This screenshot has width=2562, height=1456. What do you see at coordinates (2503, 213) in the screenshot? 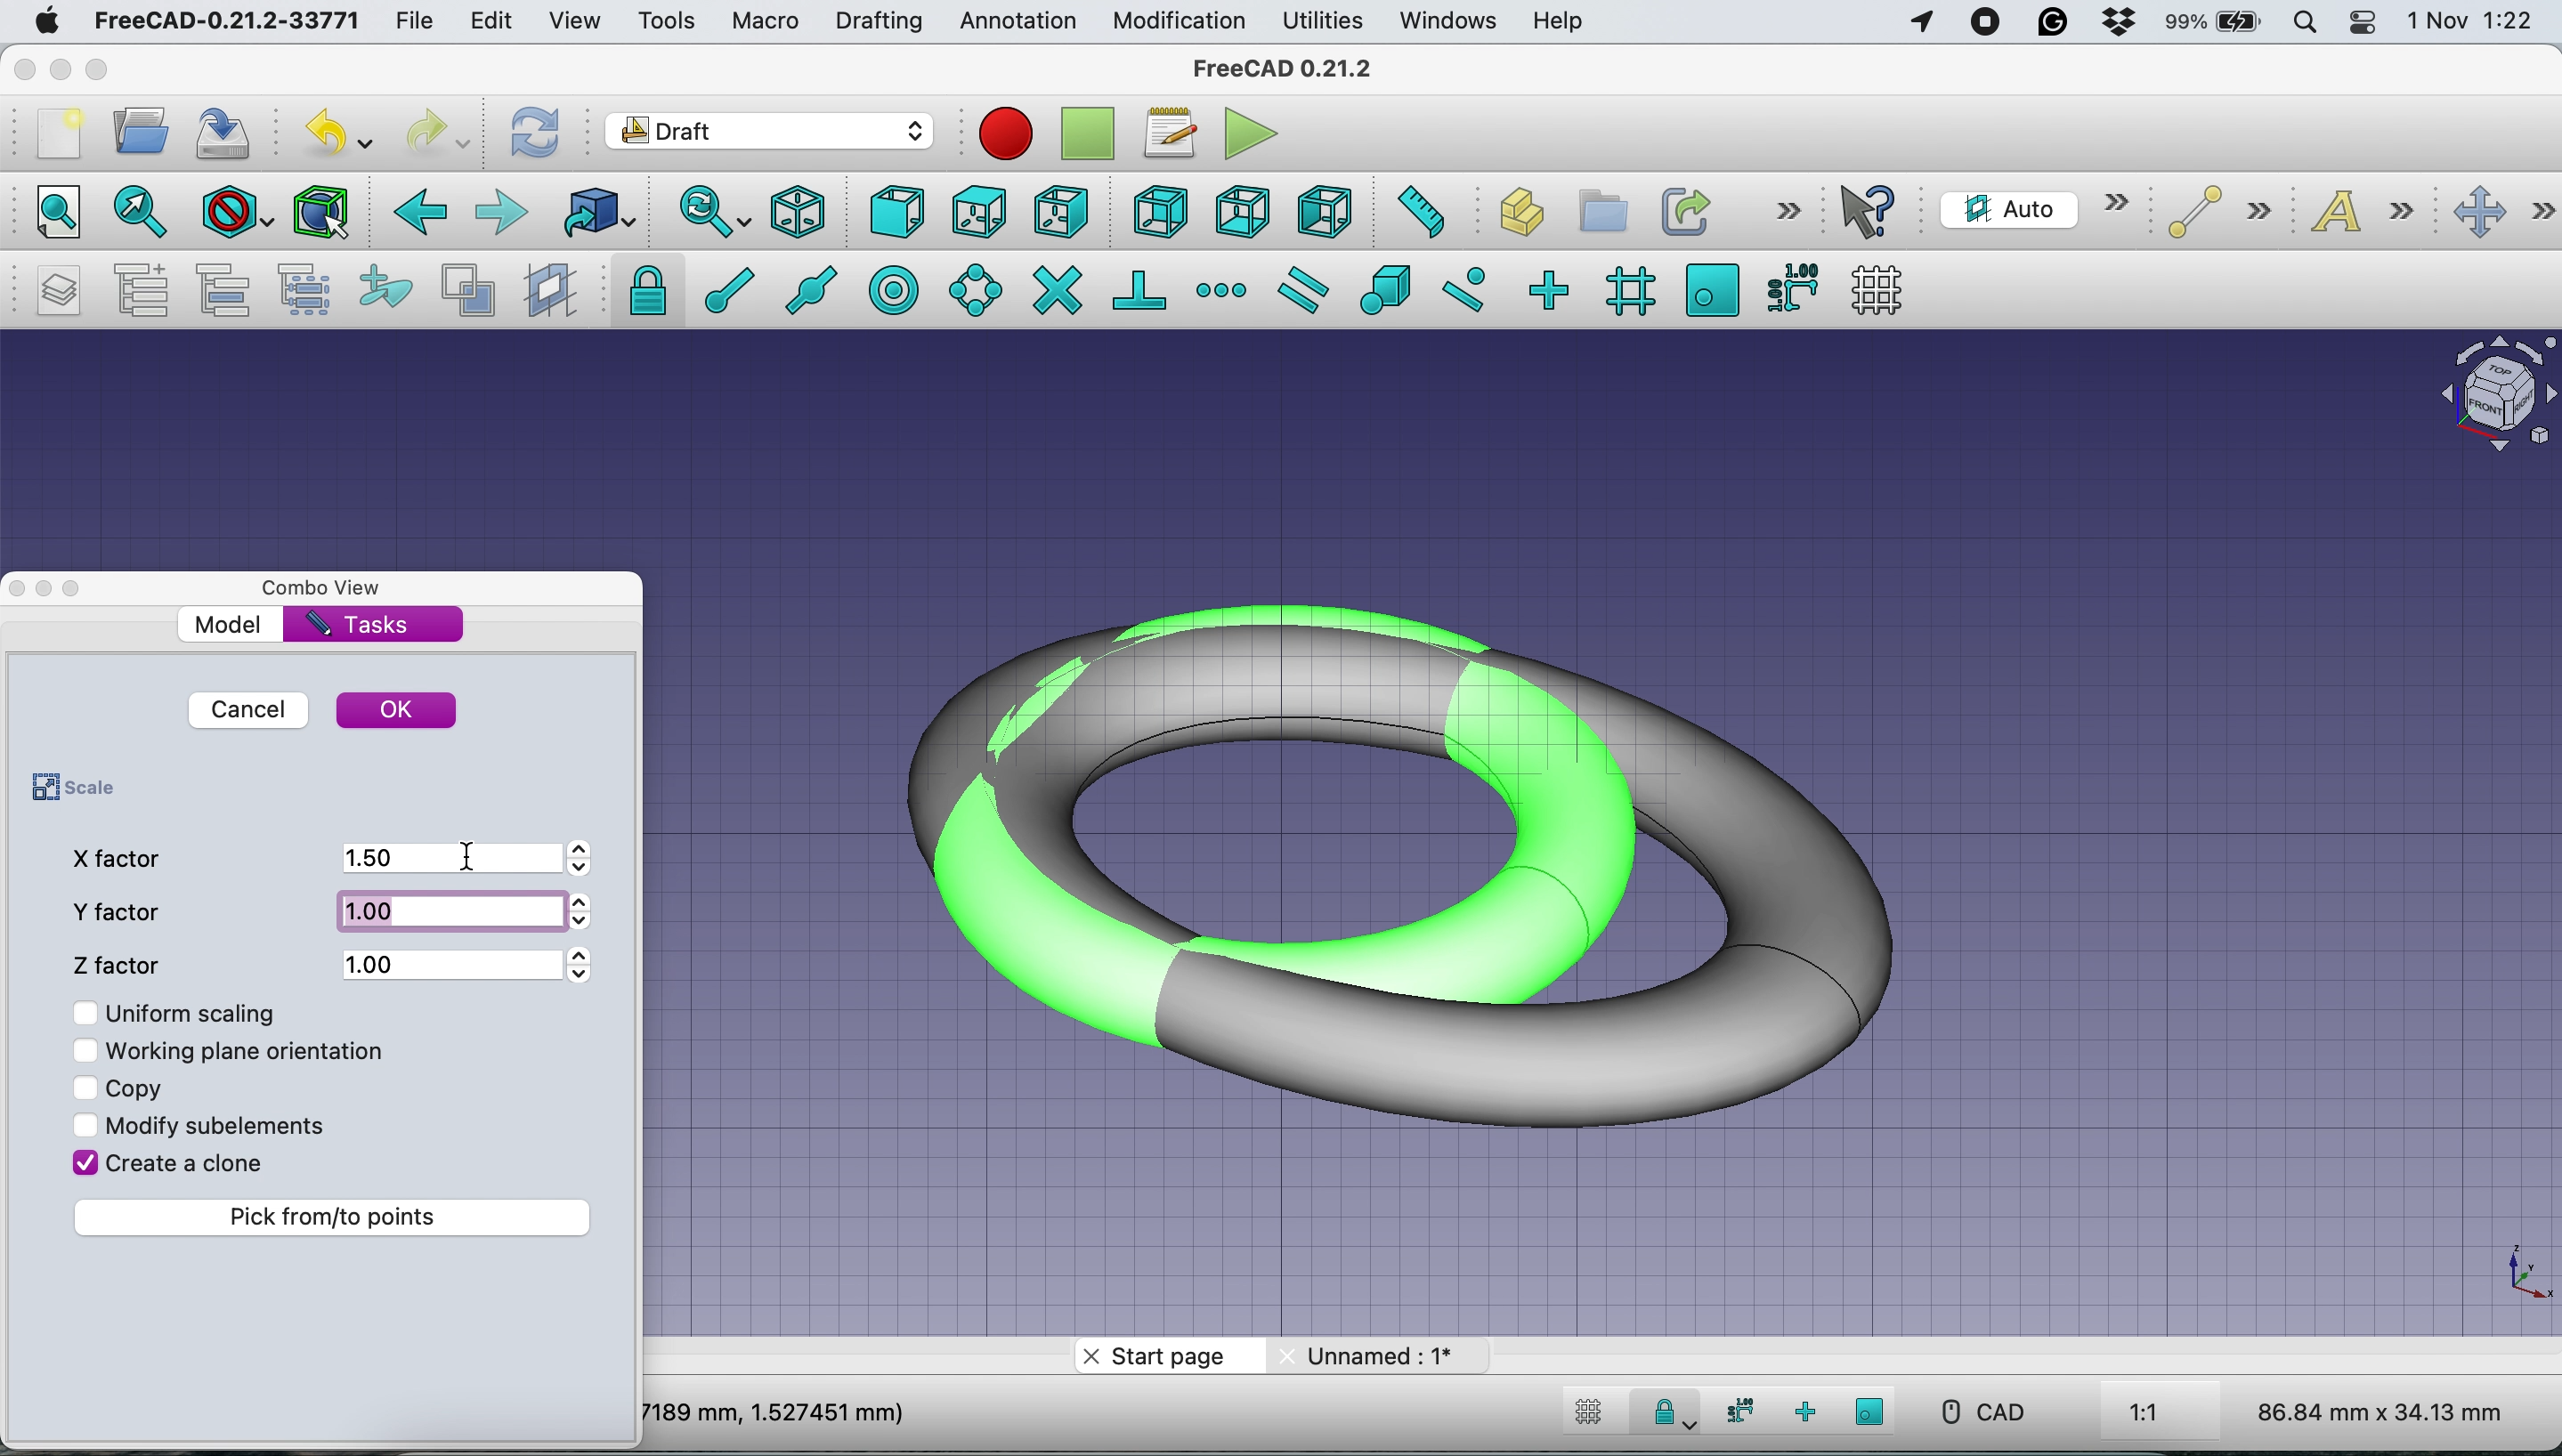
I see `move` at bounding box center [2503, 213].